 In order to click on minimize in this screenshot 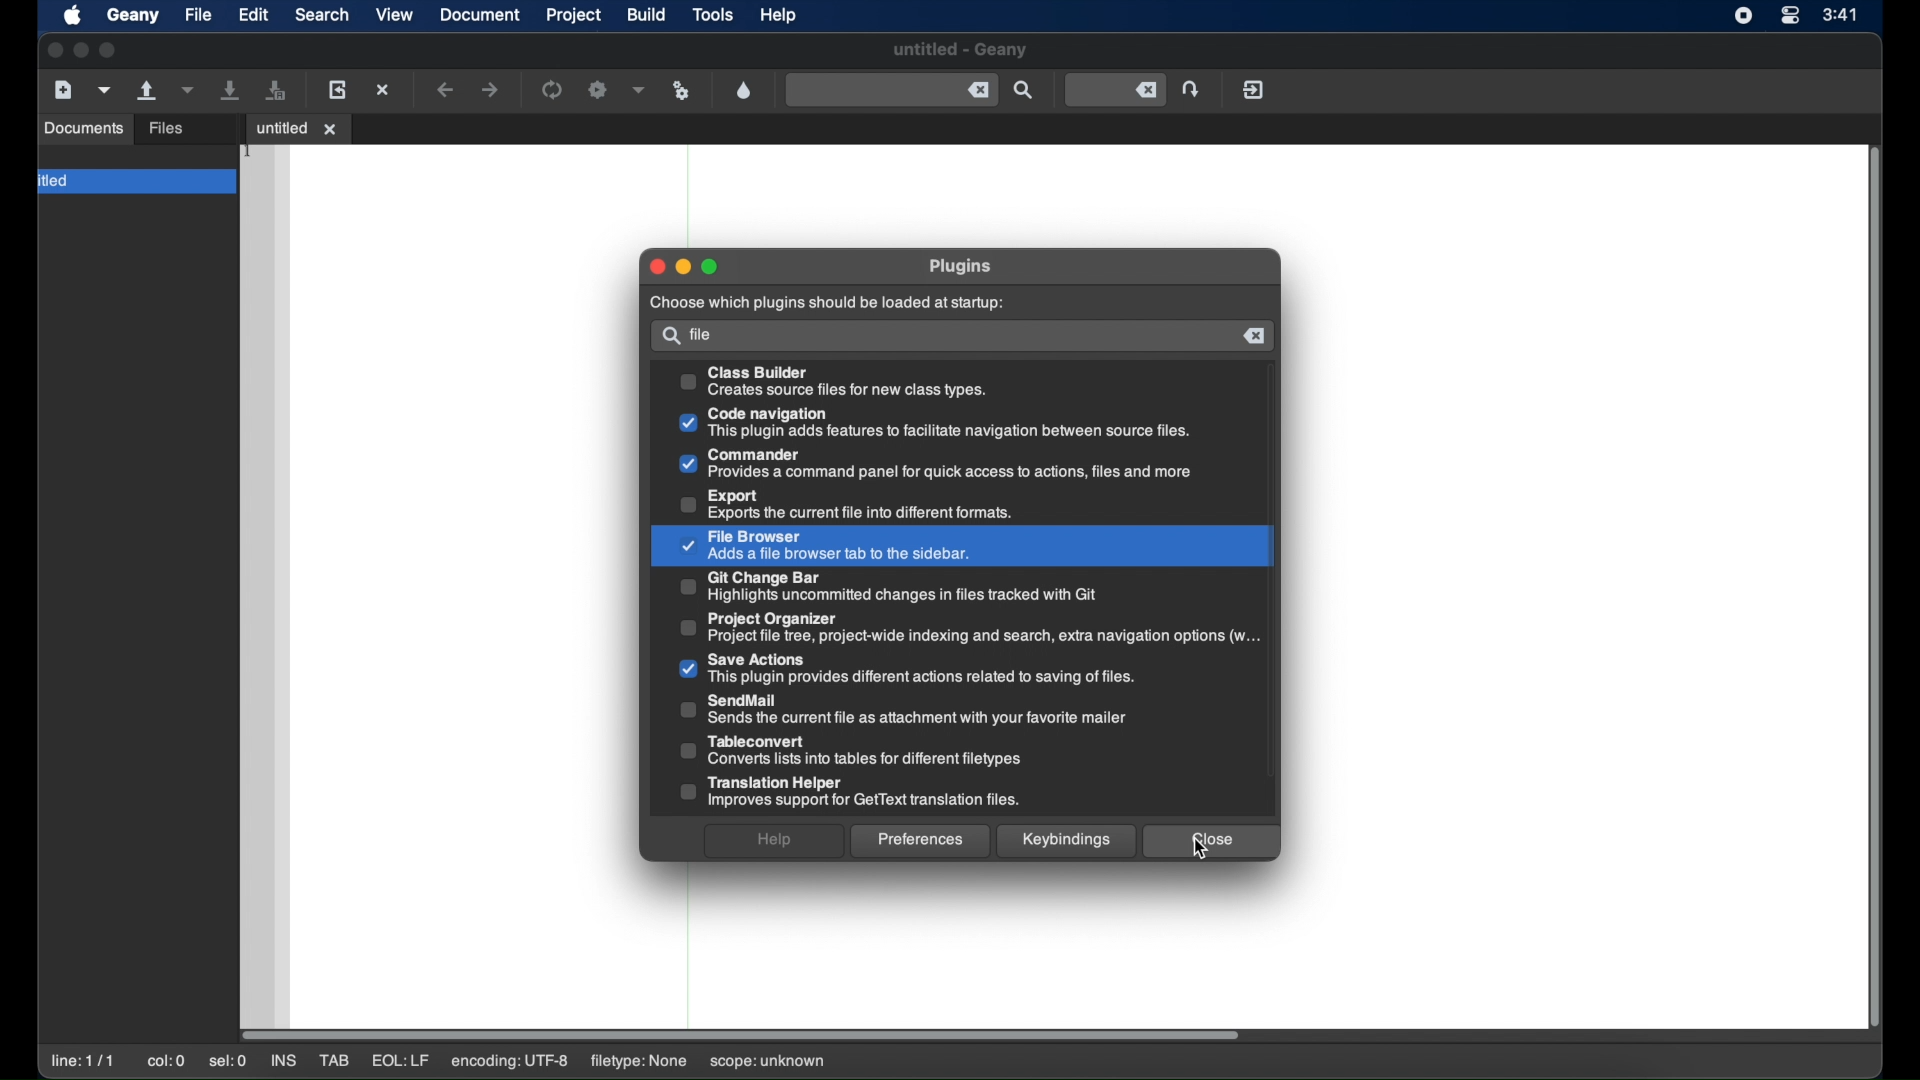, I will do `click(81, 50)`.